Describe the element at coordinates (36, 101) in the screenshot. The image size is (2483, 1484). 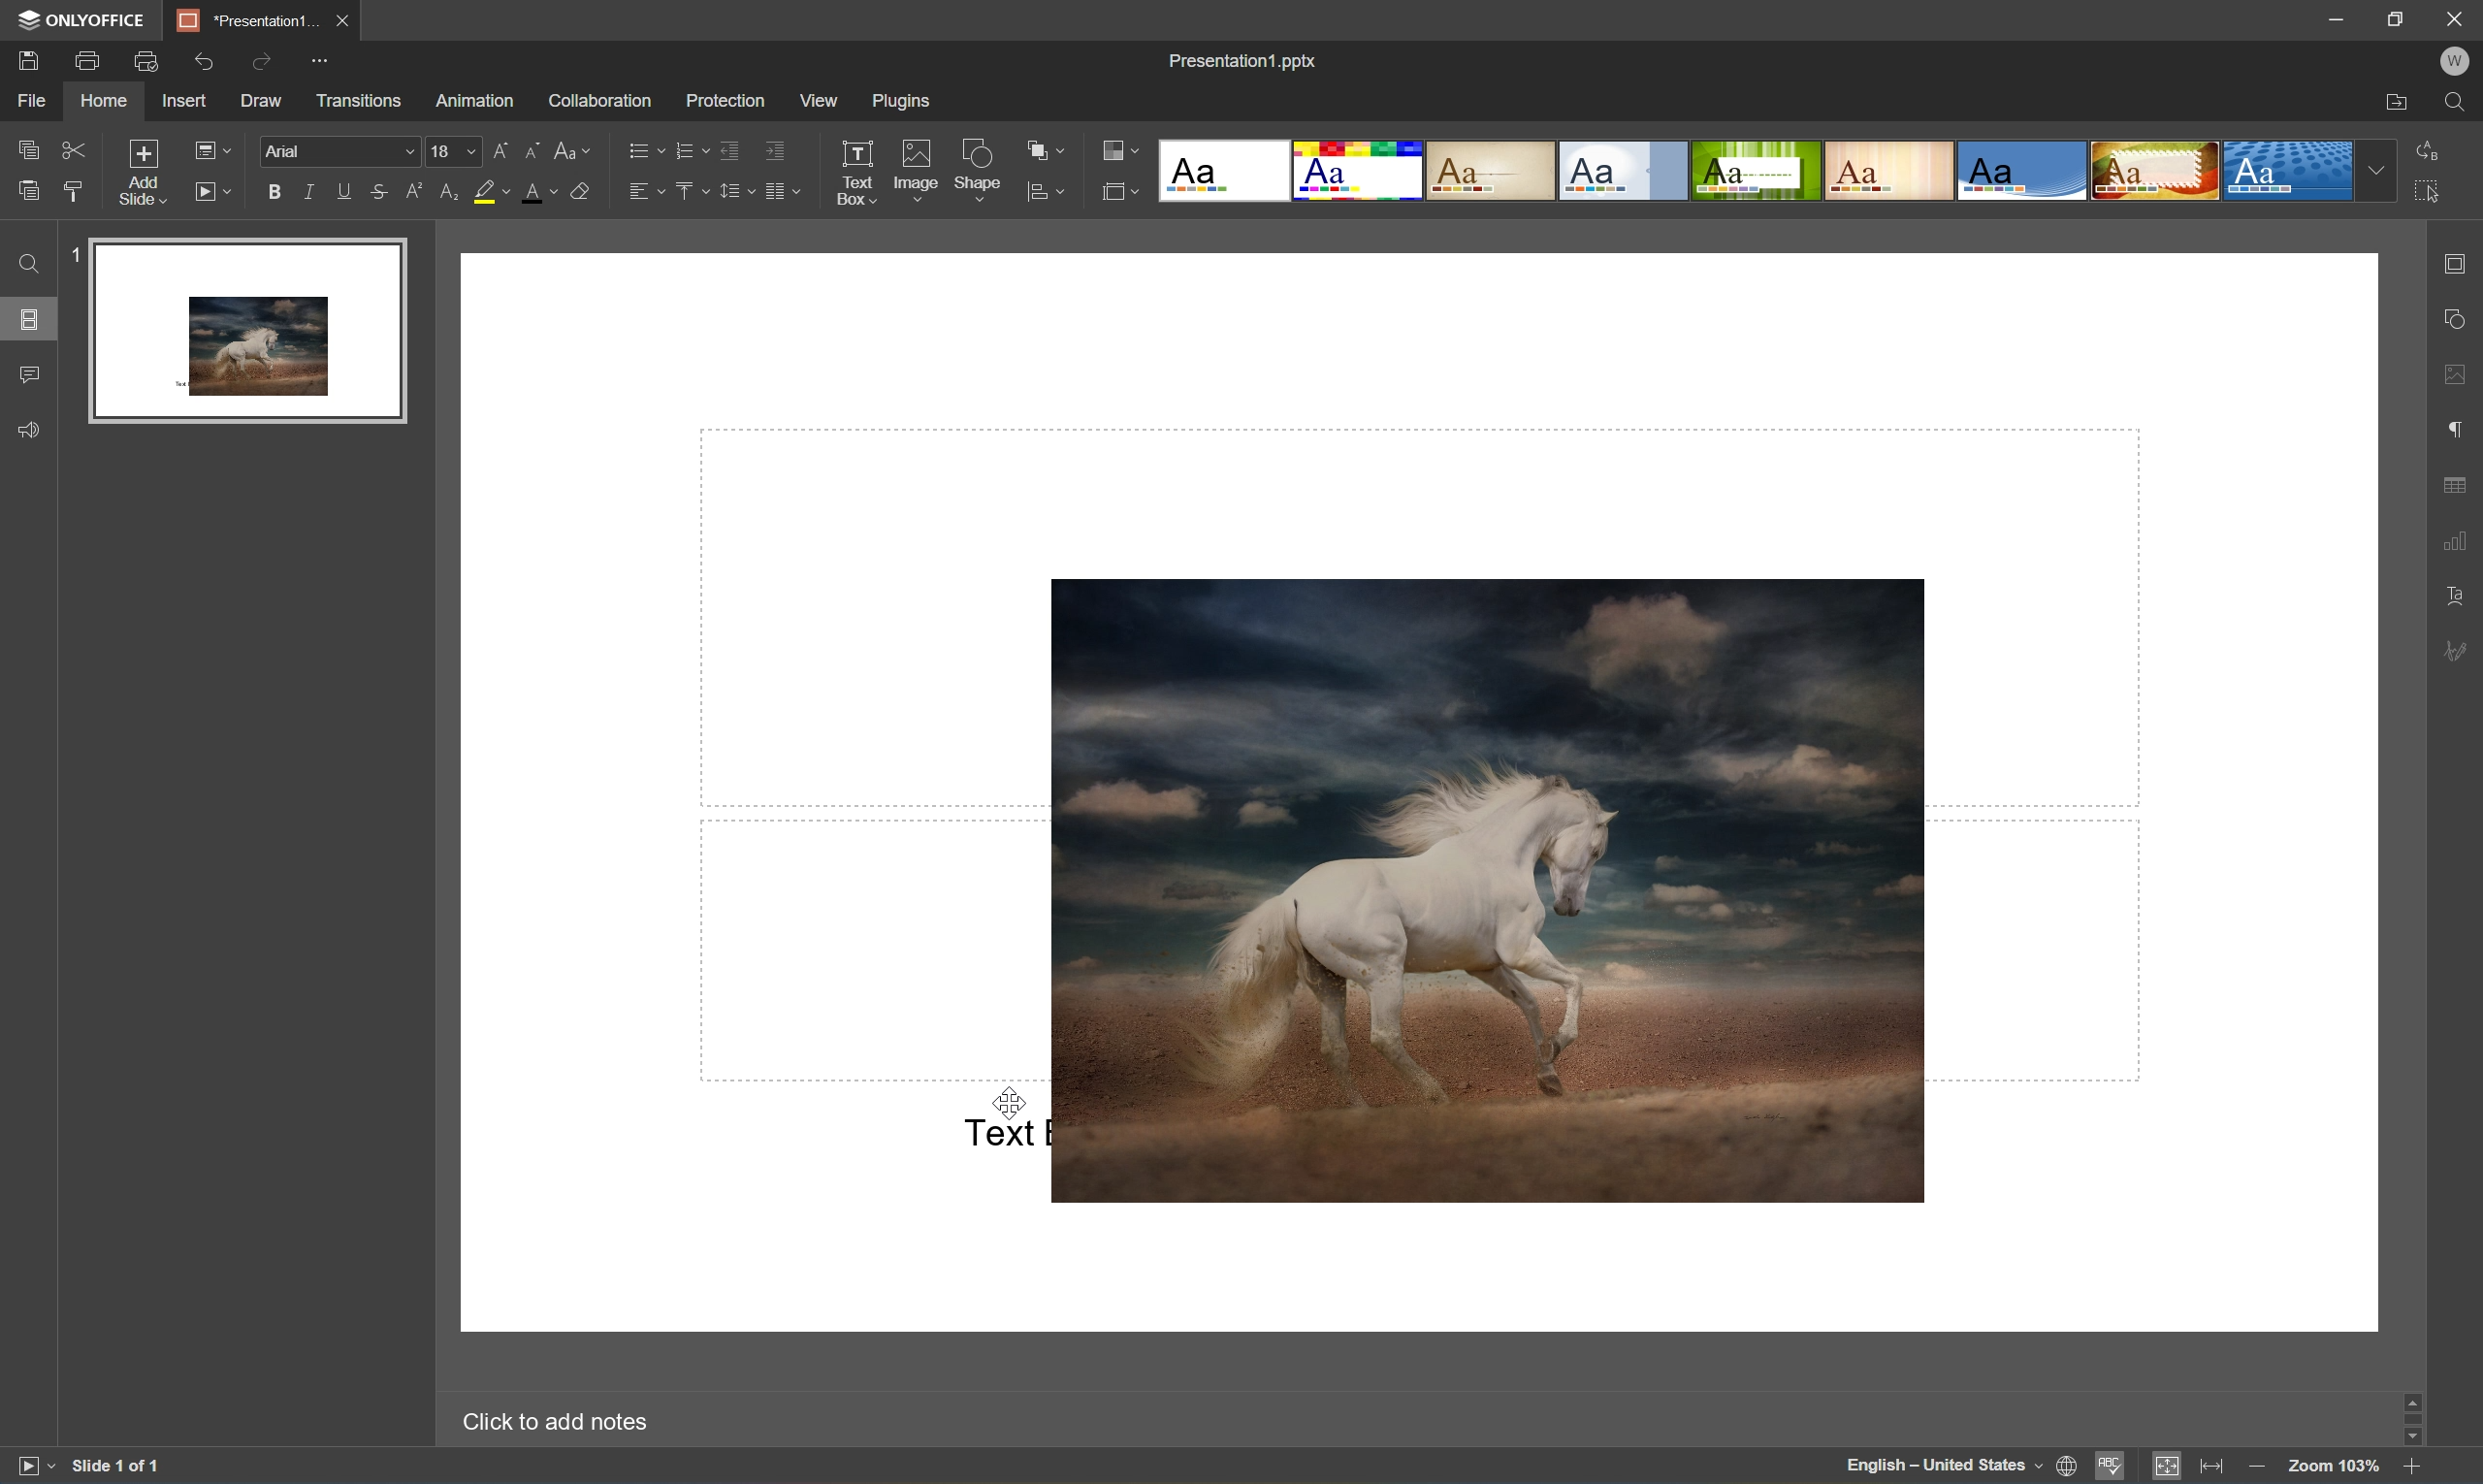
I see `File` at that location.